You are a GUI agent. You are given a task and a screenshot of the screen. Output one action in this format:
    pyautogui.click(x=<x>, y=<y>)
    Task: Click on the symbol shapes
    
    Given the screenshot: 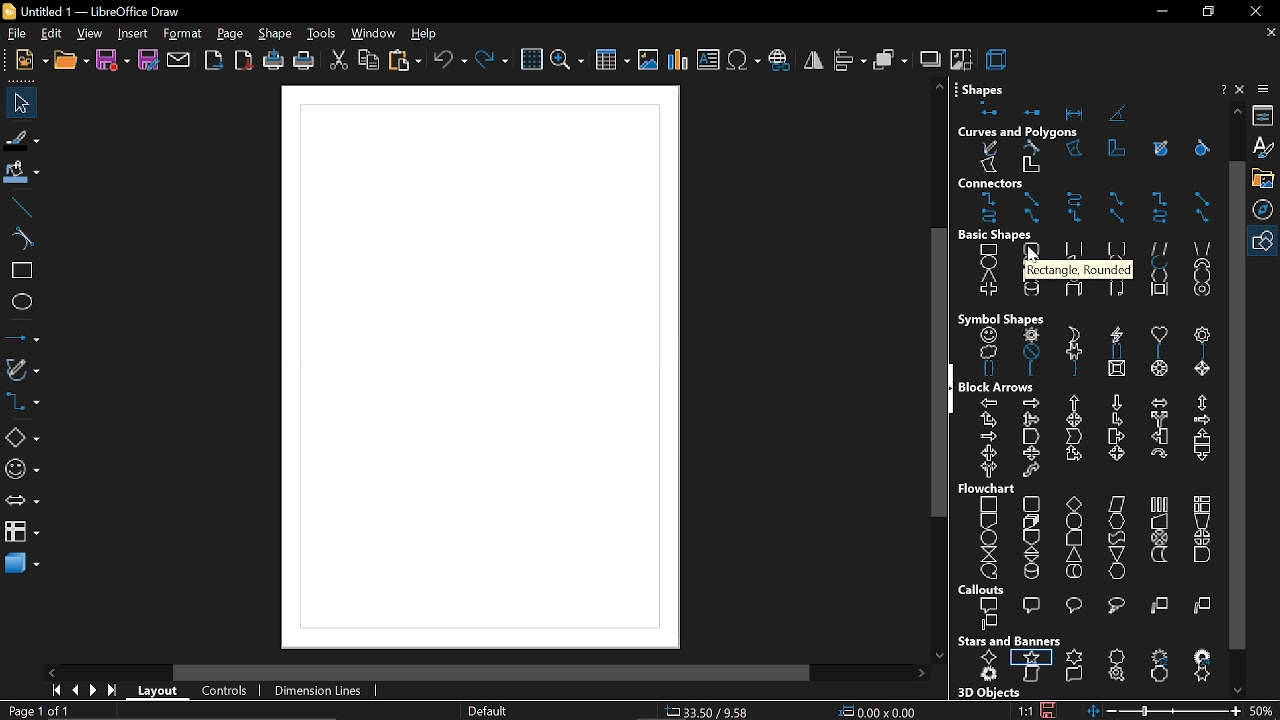 What is the action you would take?
    pyautogui.click(x=1093, y=353)
    